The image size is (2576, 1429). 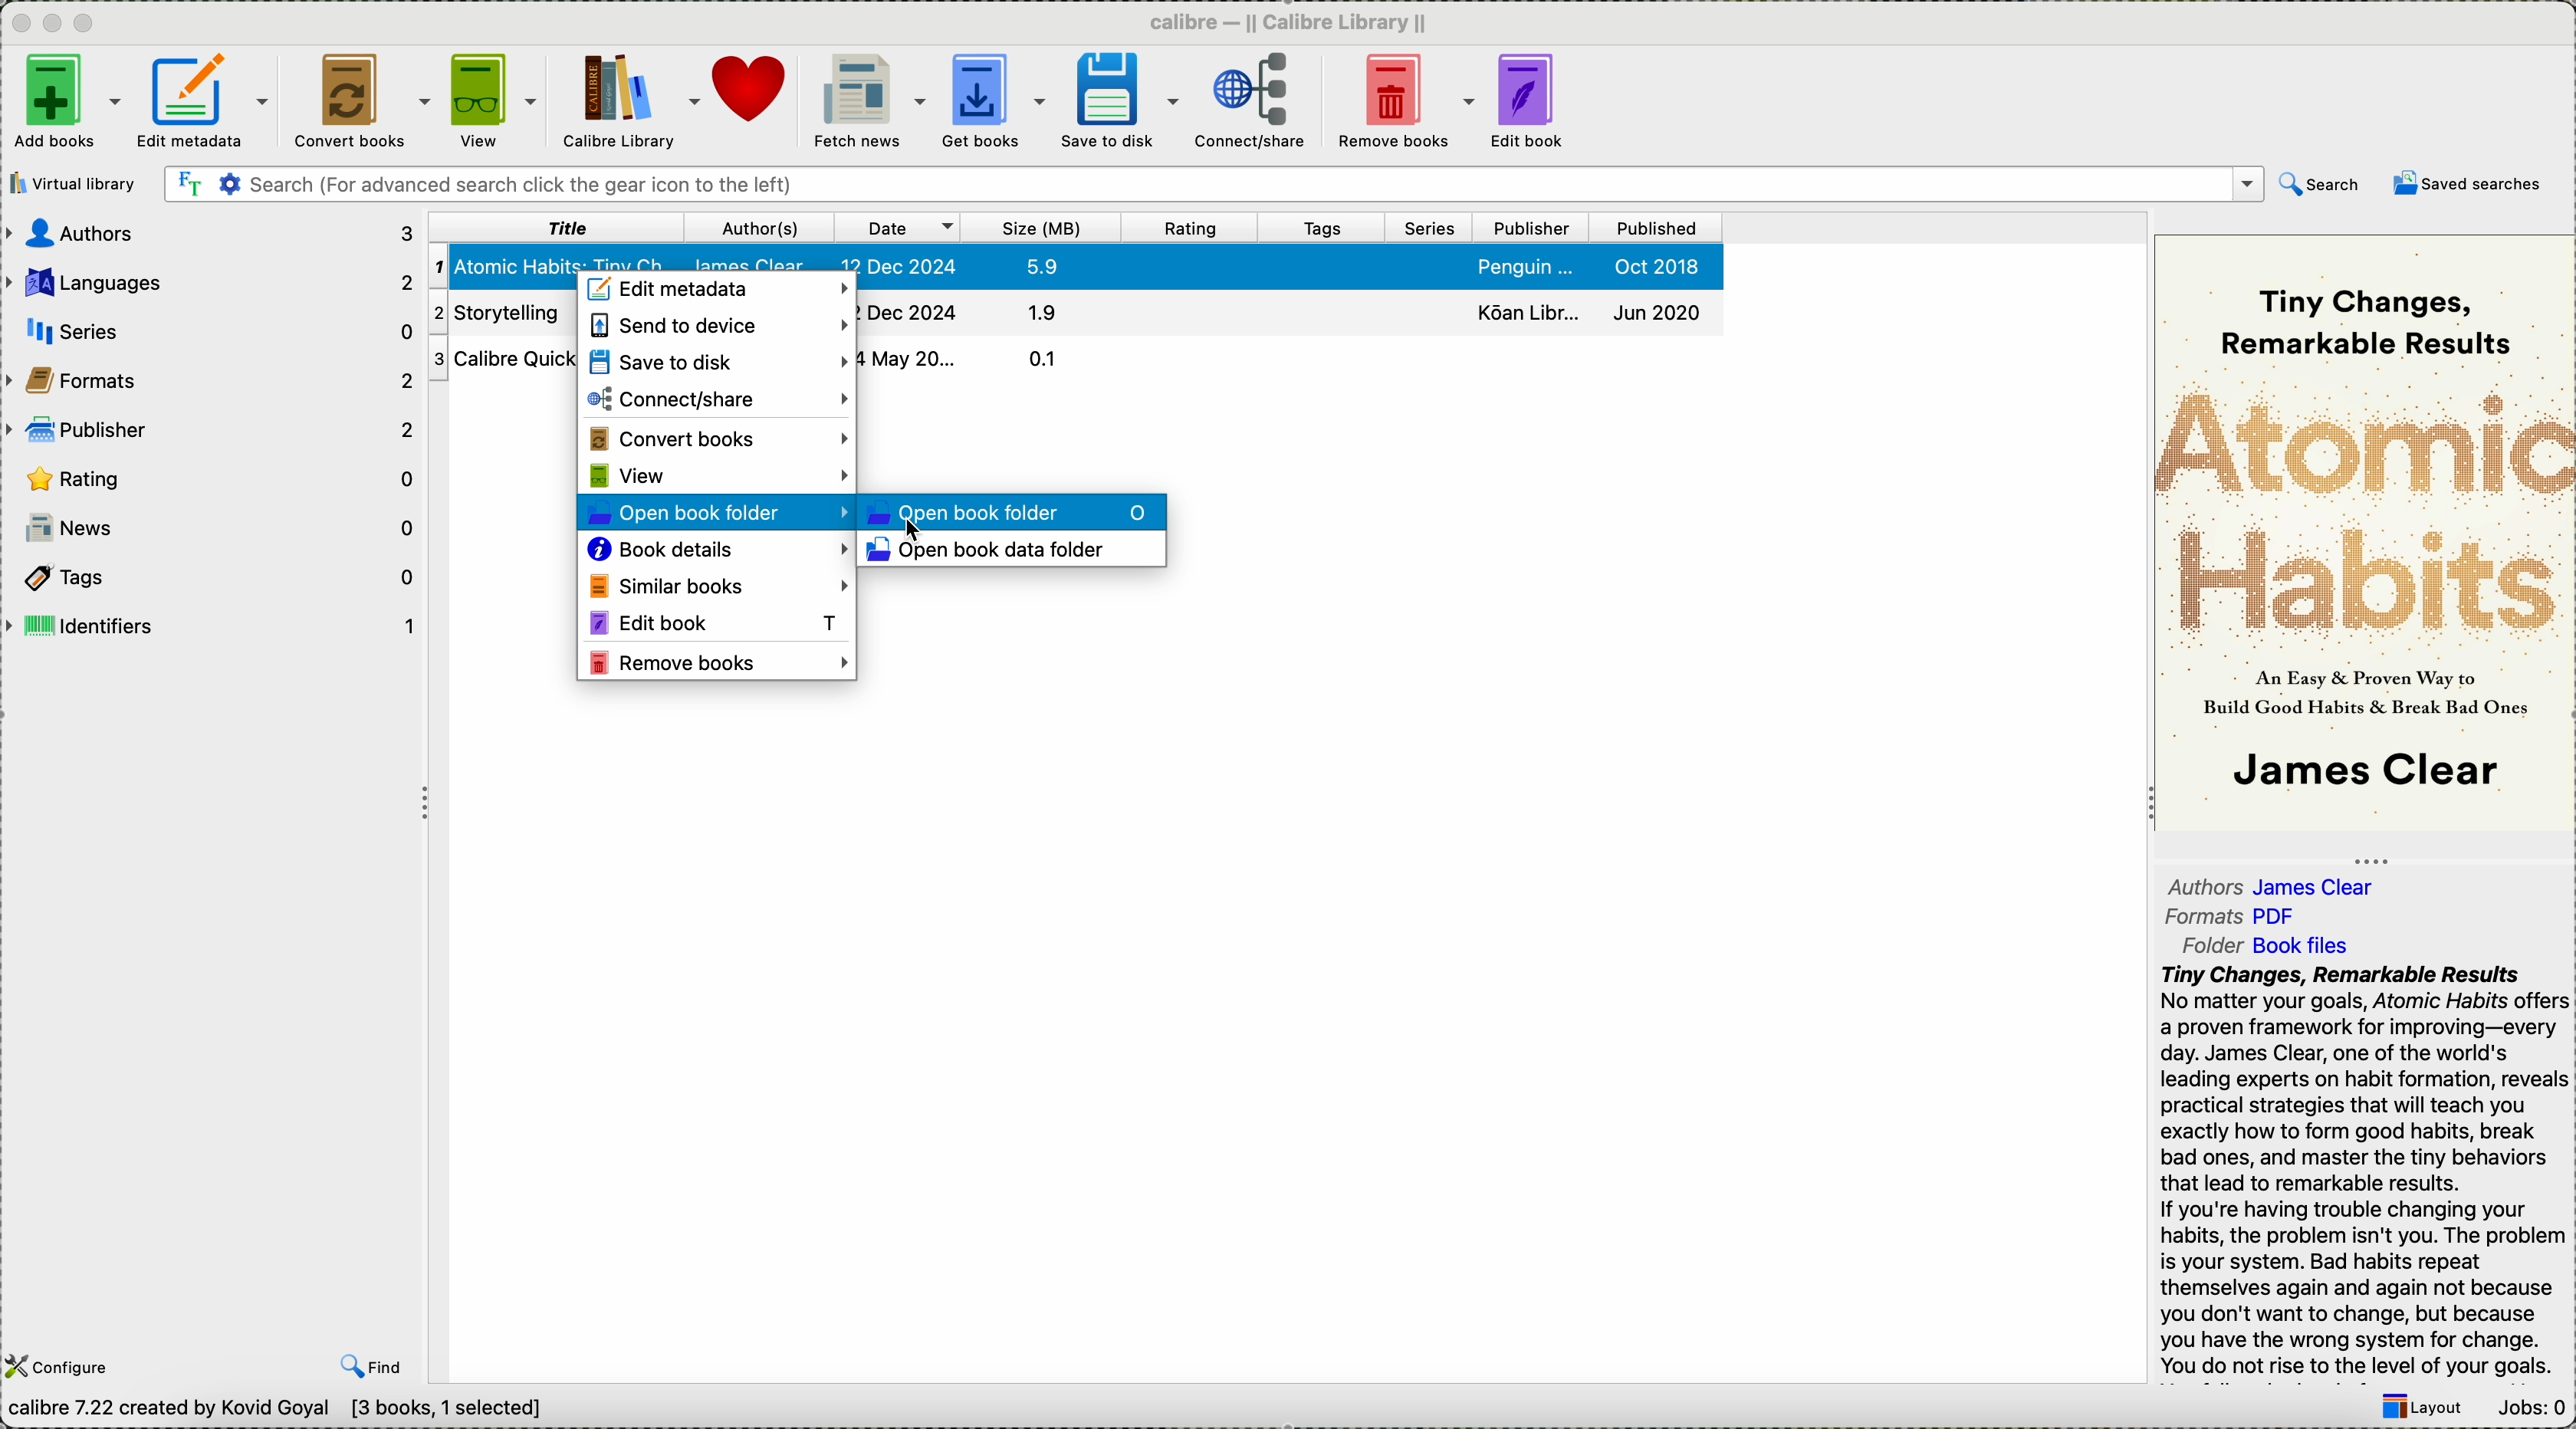 What do you see at coordinates (56, 24) in the screenshot?
I see `disable buttons program` at bounding box center [56, 24].